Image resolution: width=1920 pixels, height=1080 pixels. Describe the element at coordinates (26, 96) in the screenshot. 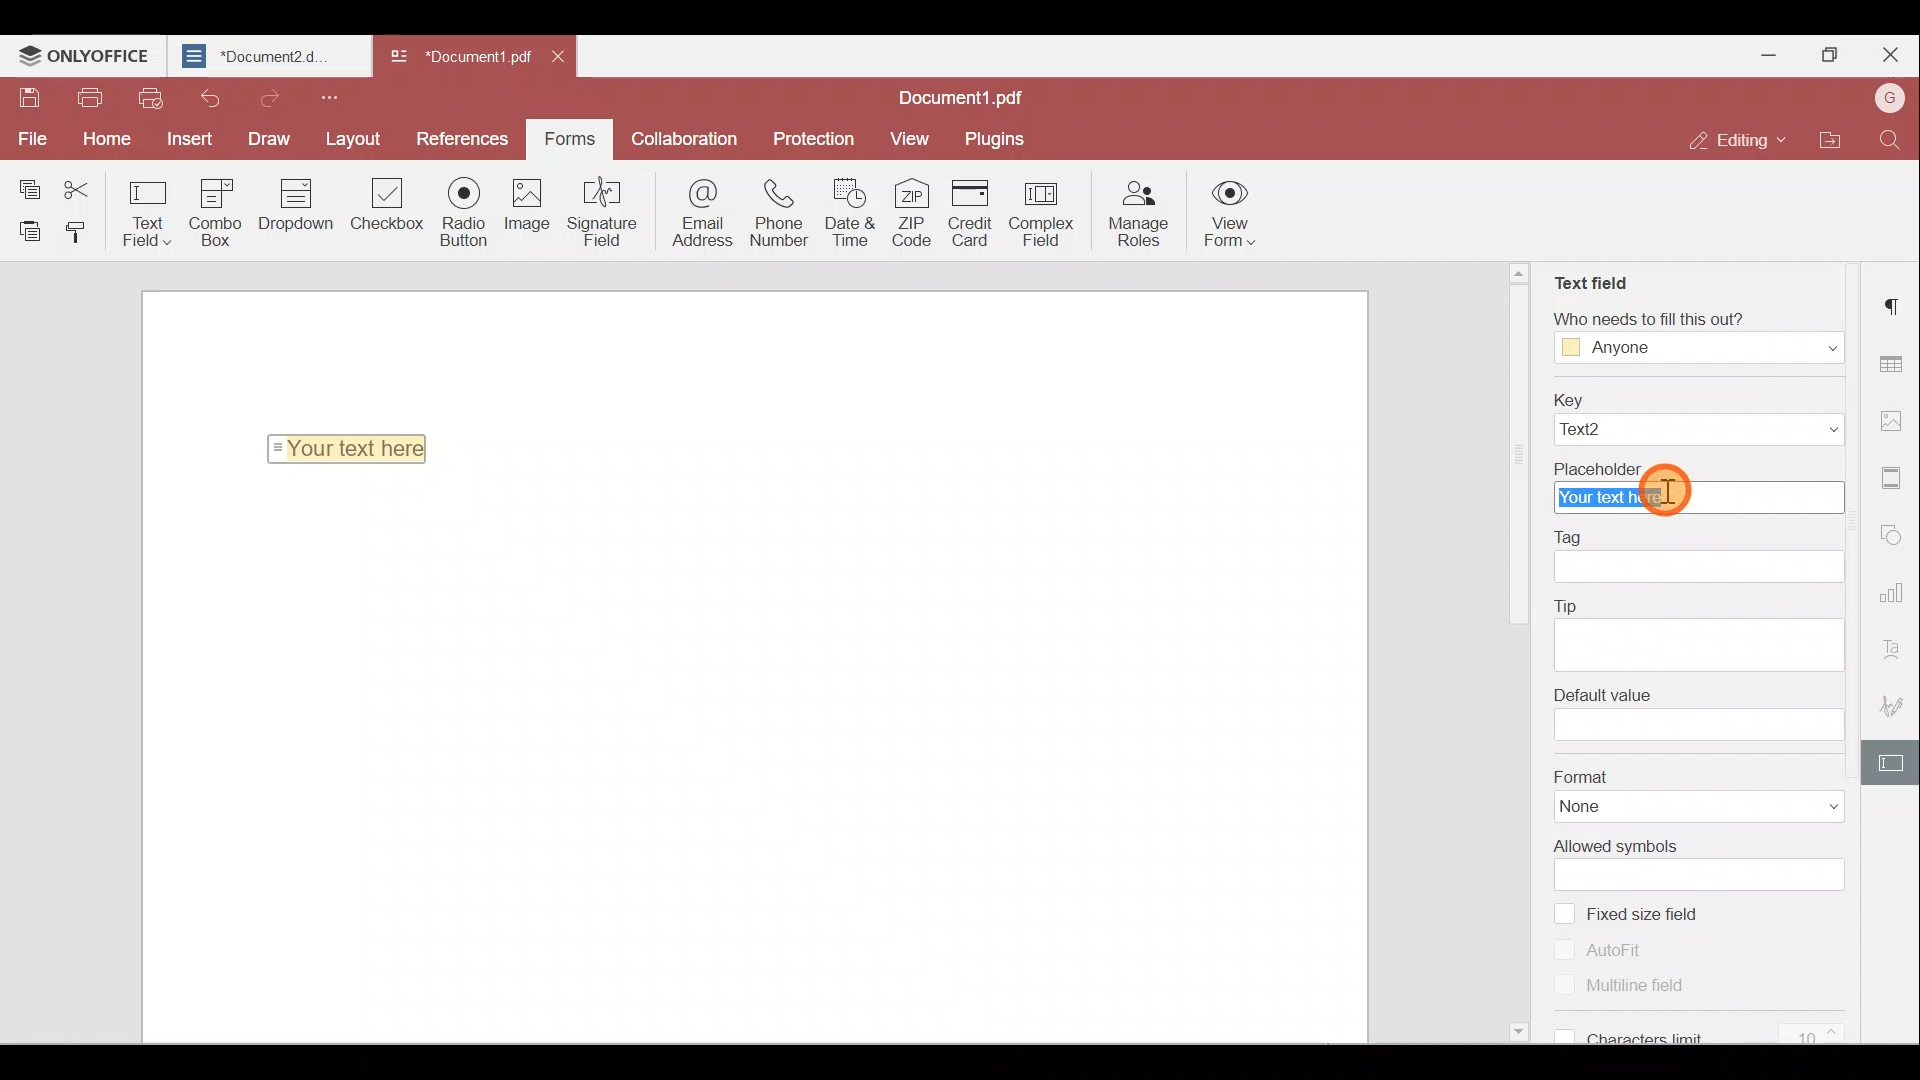

I see `Save` at that location.